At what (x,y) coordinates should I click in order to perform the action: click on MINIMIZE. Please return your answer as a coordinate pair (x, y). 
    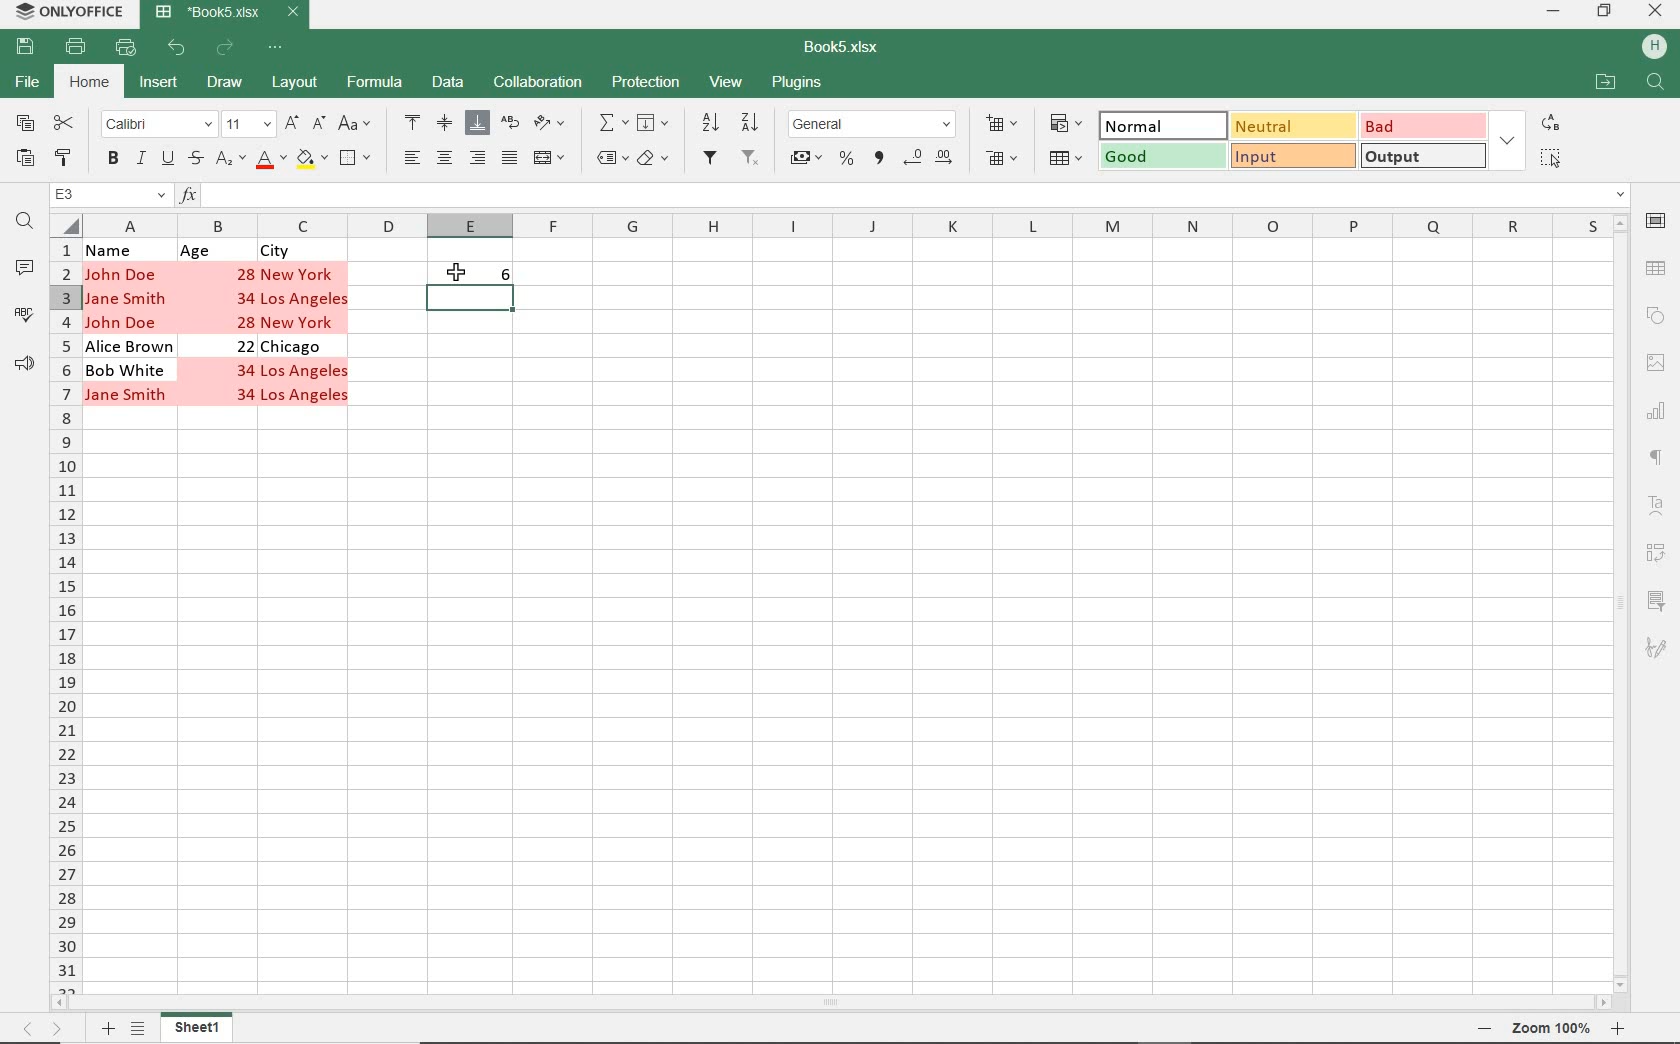
    Looking at the image, I should click on (1552, 10).